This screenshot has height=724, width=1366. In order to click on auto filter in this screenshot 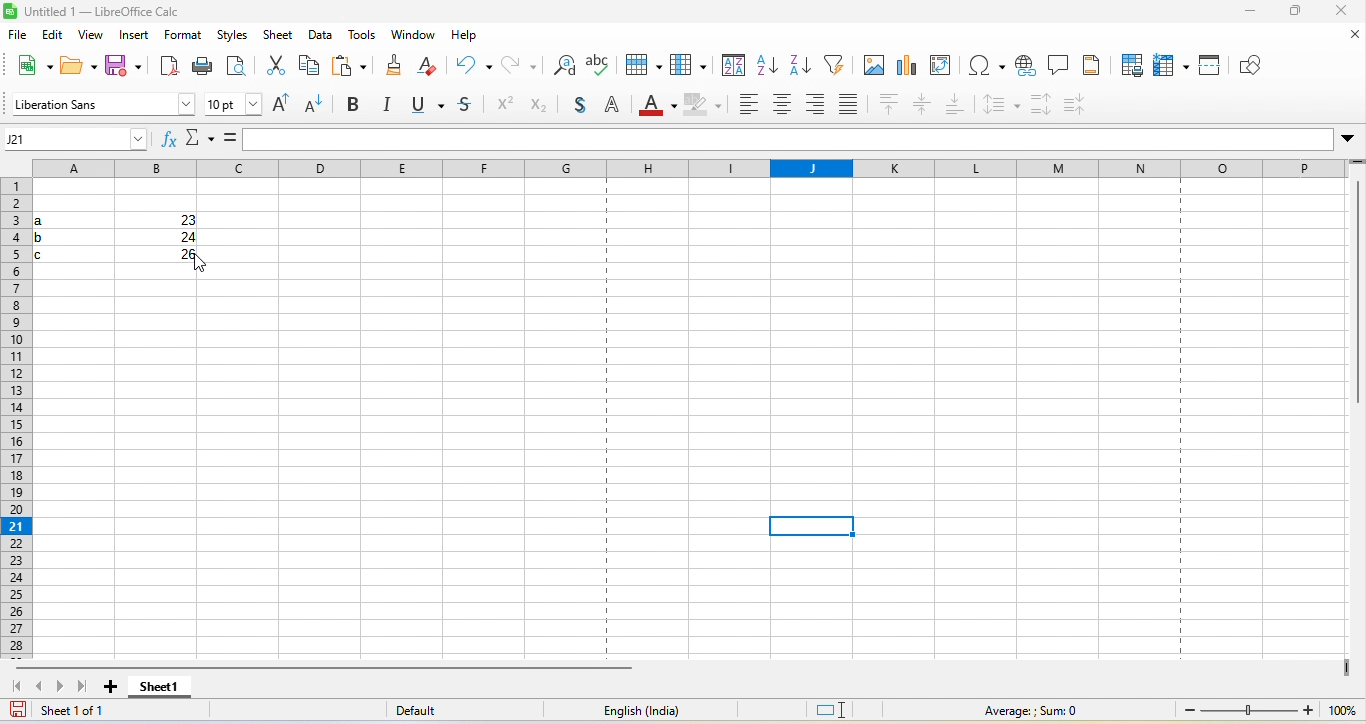, I will do `click(833, 66)`.